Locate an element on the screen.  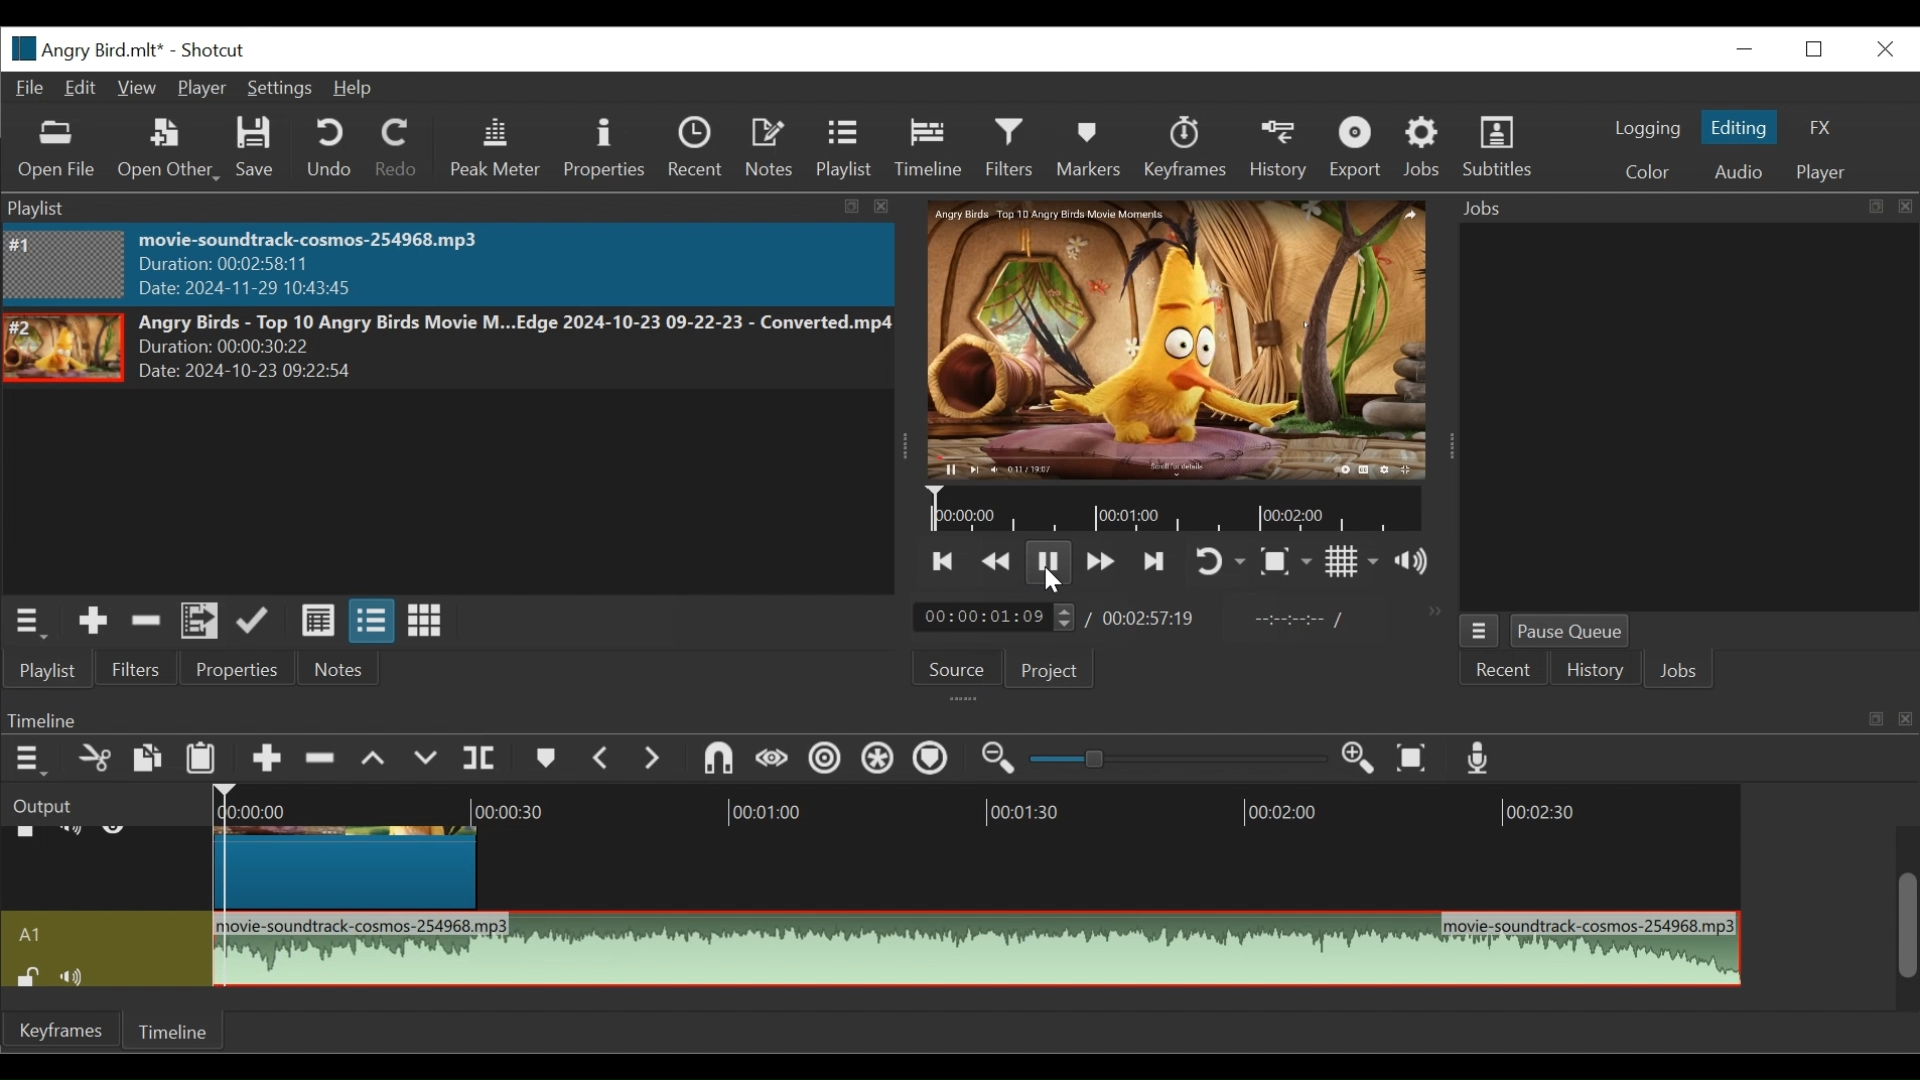
Image is located at coordinates (65, 264).